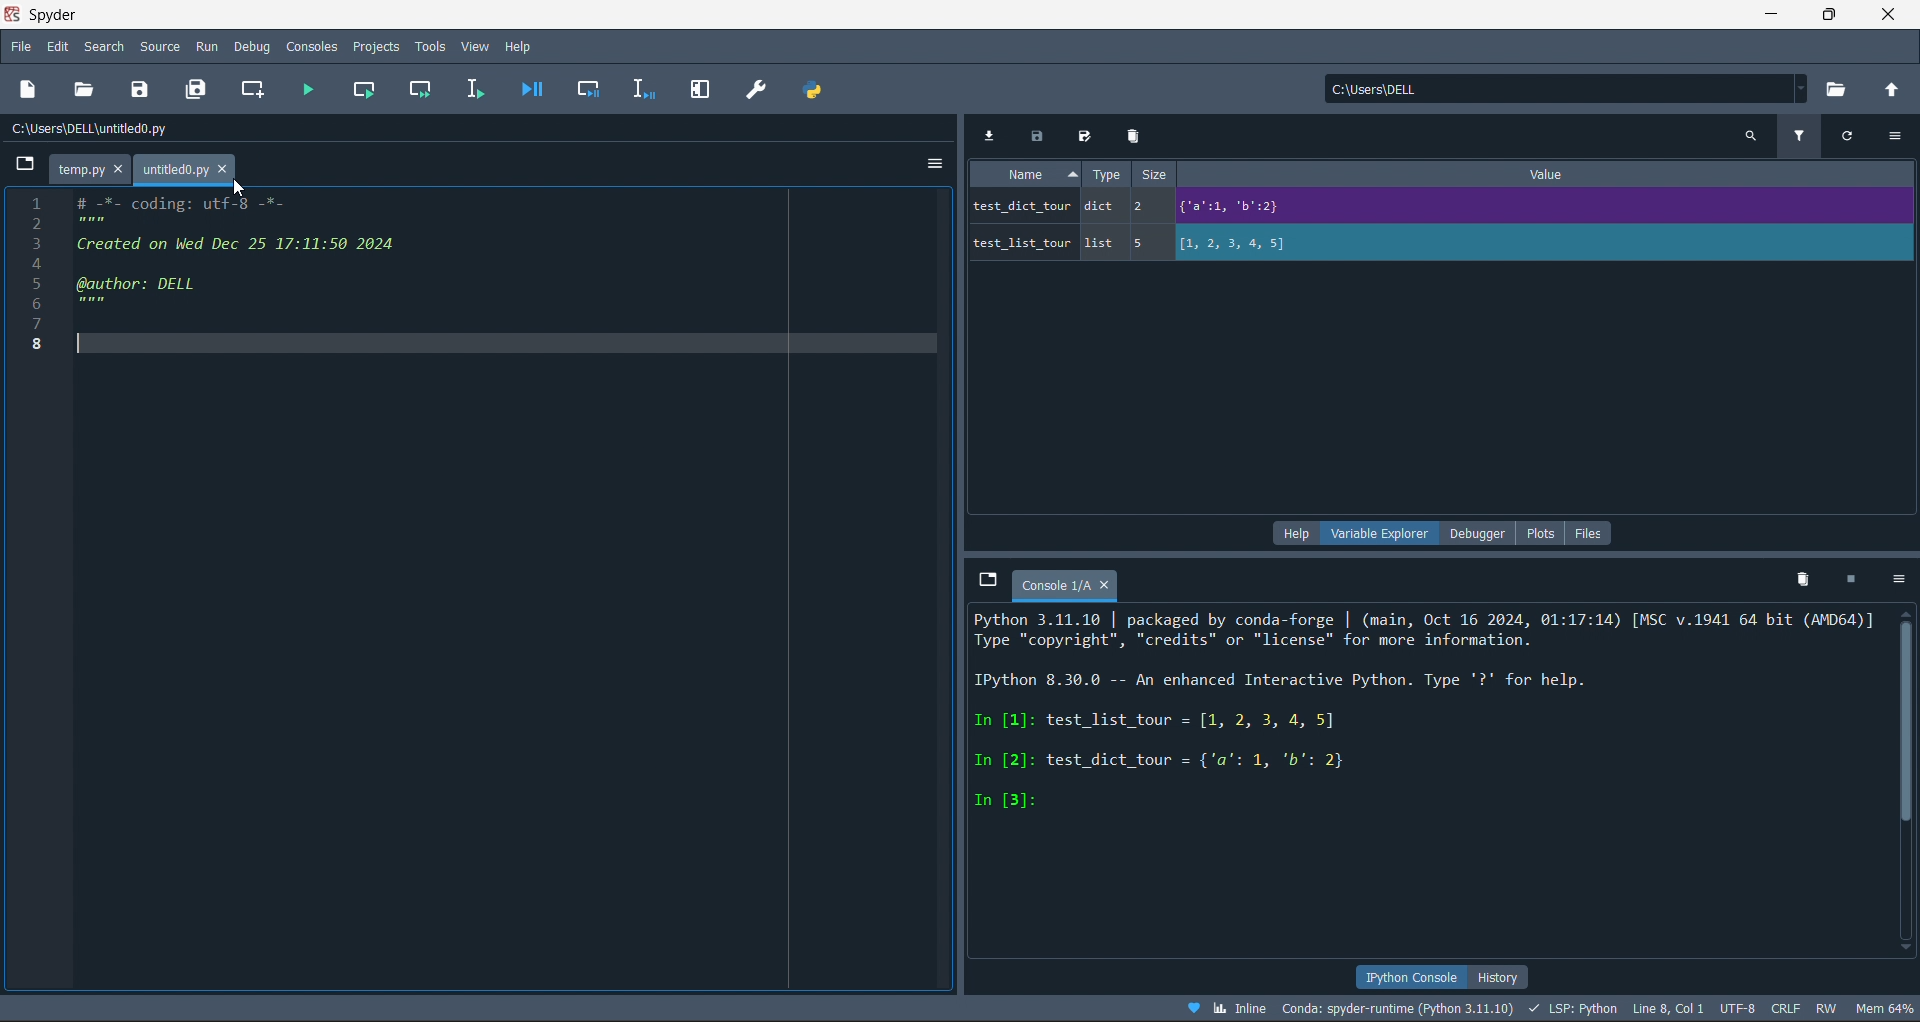 The image size is (1920, 1022). Describe the element at coordinates (1763, 1010) in the screenshot. I see `UTF-8 CRLF` at that location.